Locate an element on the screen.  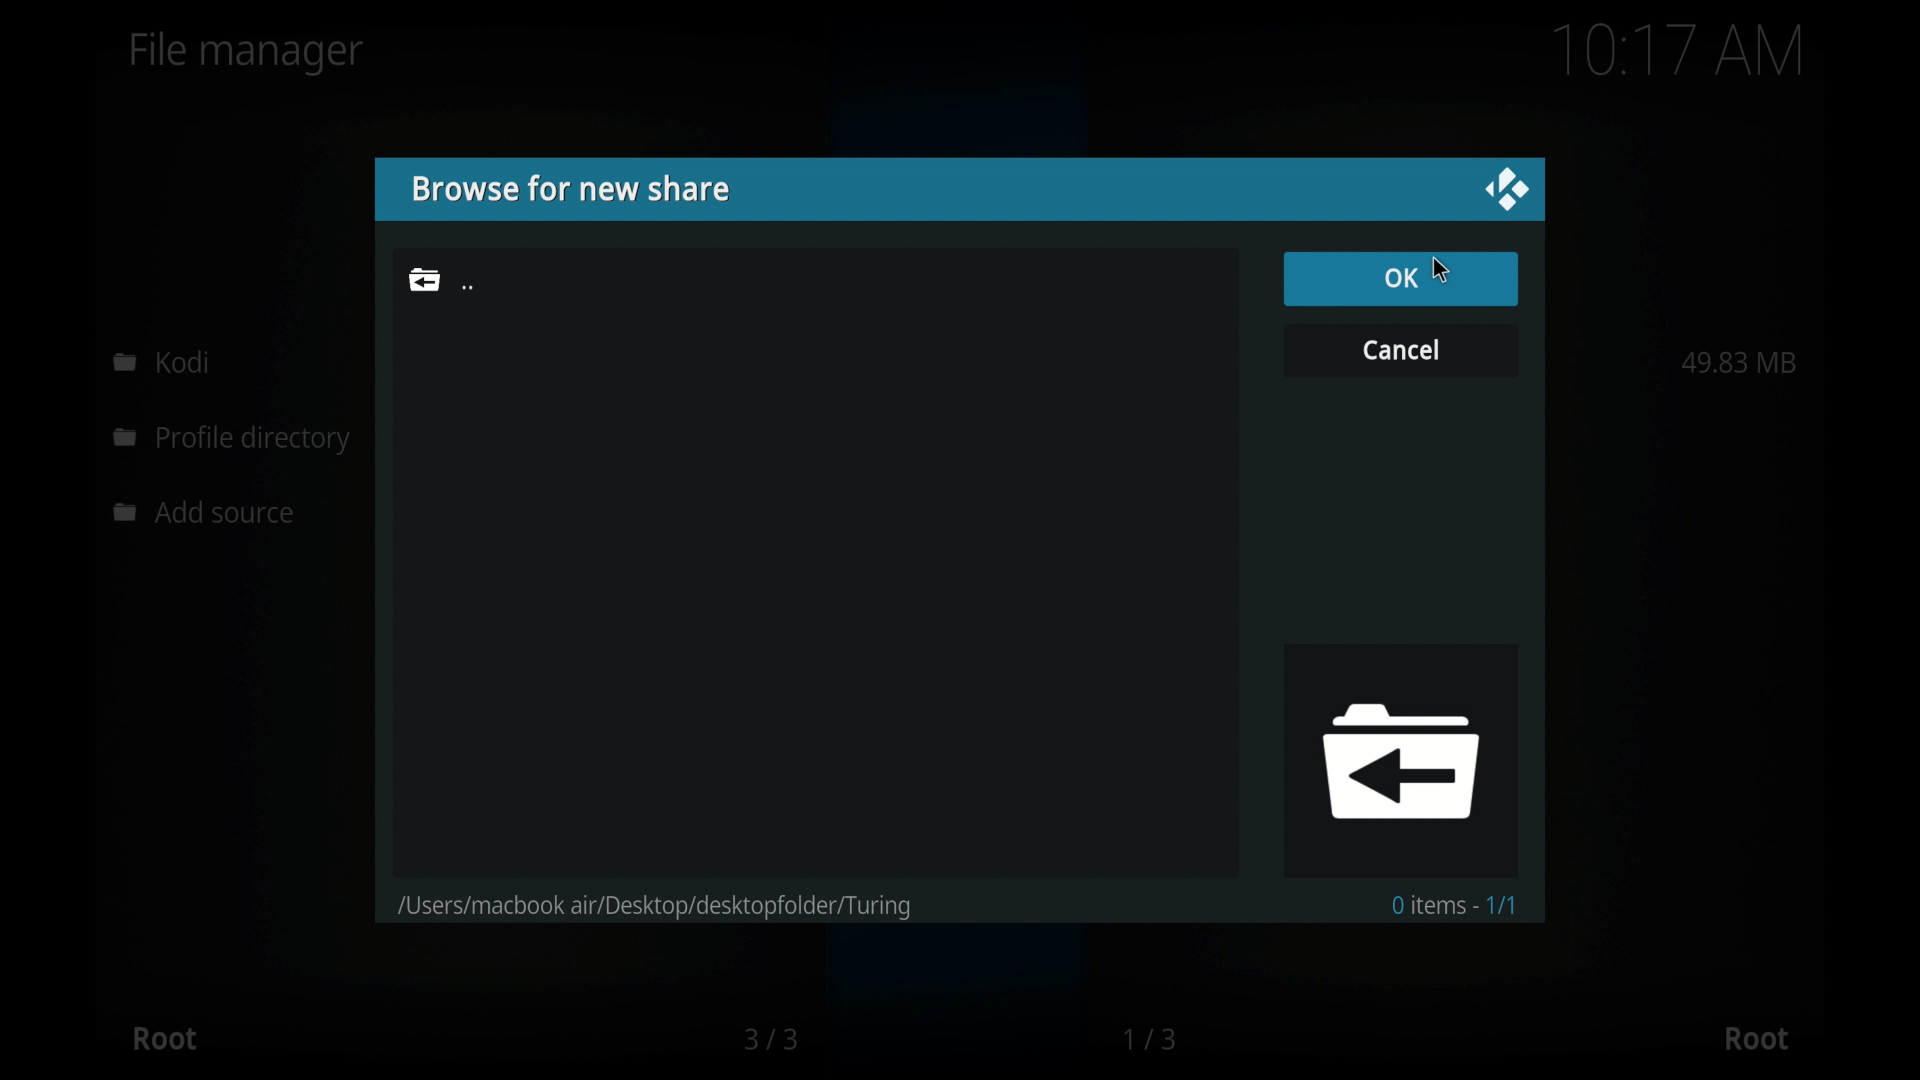
cancel is located at coordinates (1400, 348).